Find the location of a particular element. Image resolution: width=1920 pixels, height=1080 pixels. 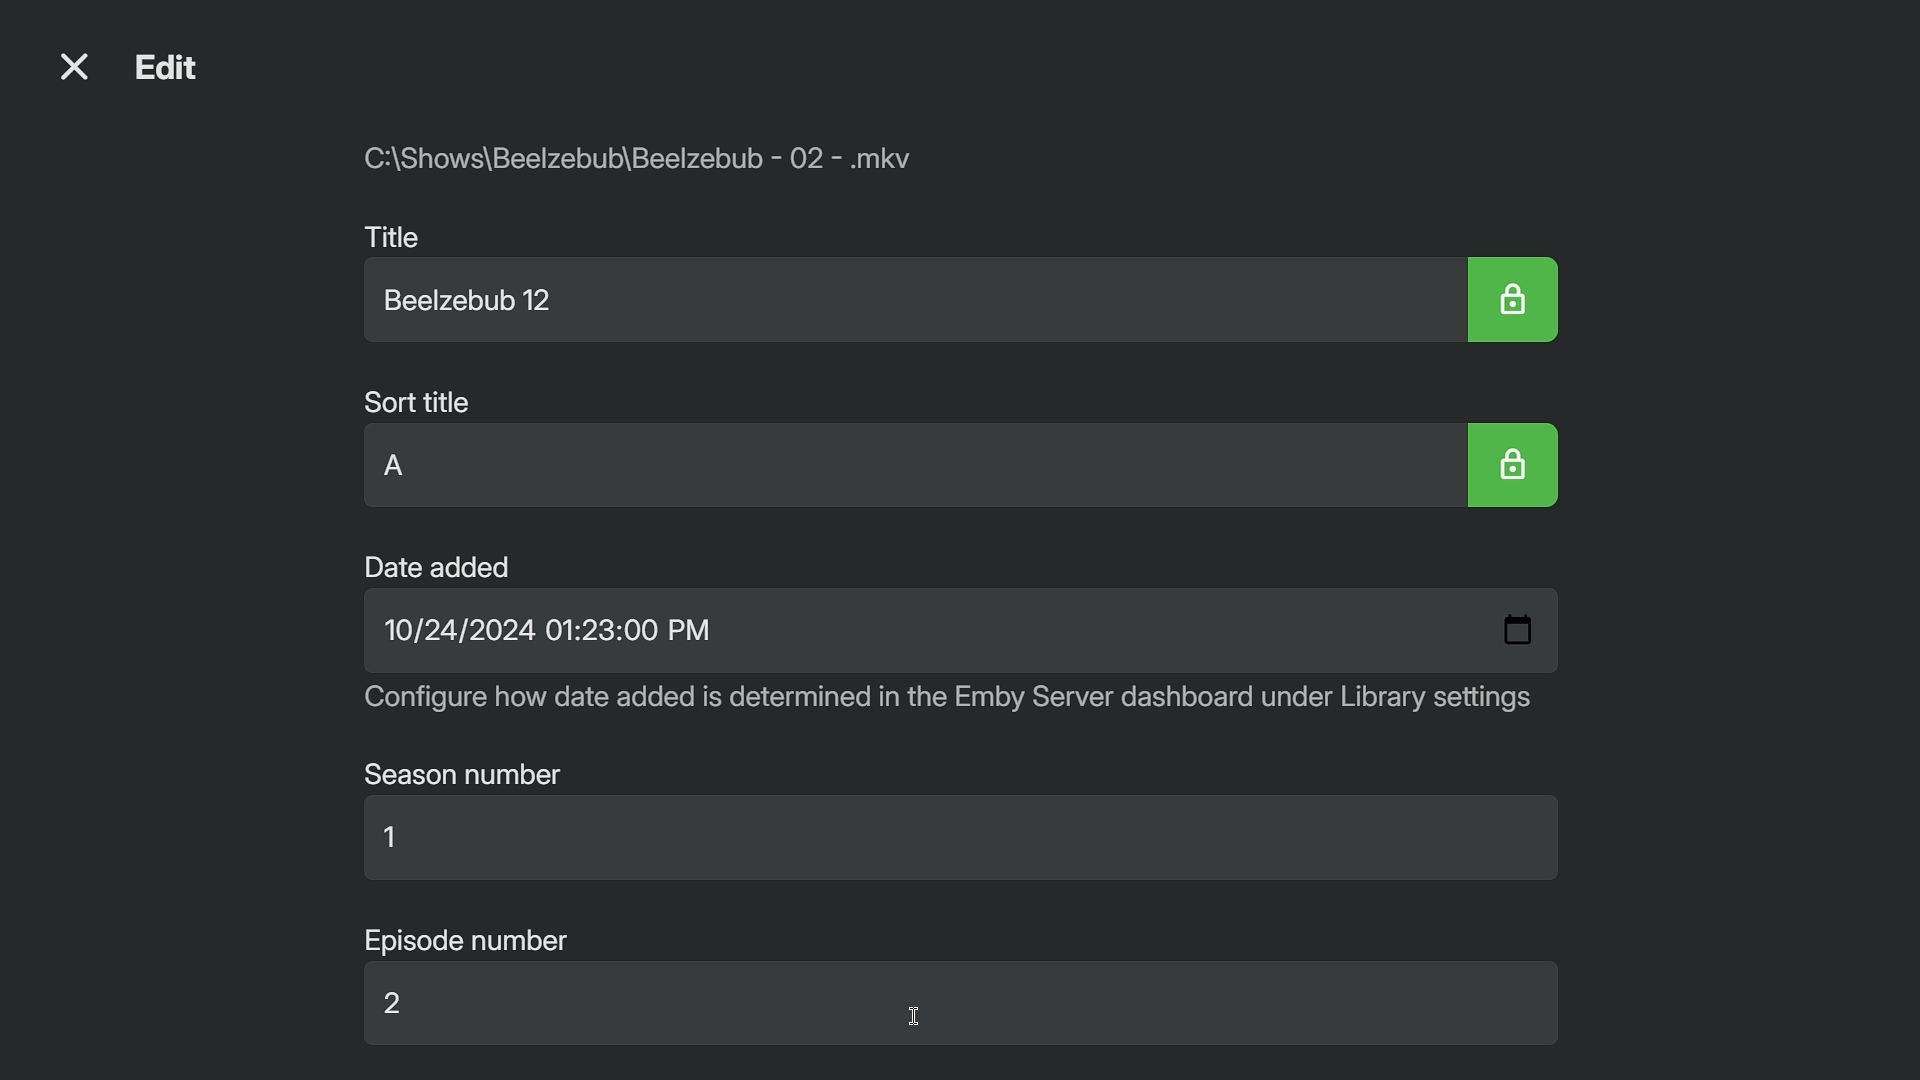

Date screen is located at coordinates (1514, 627).